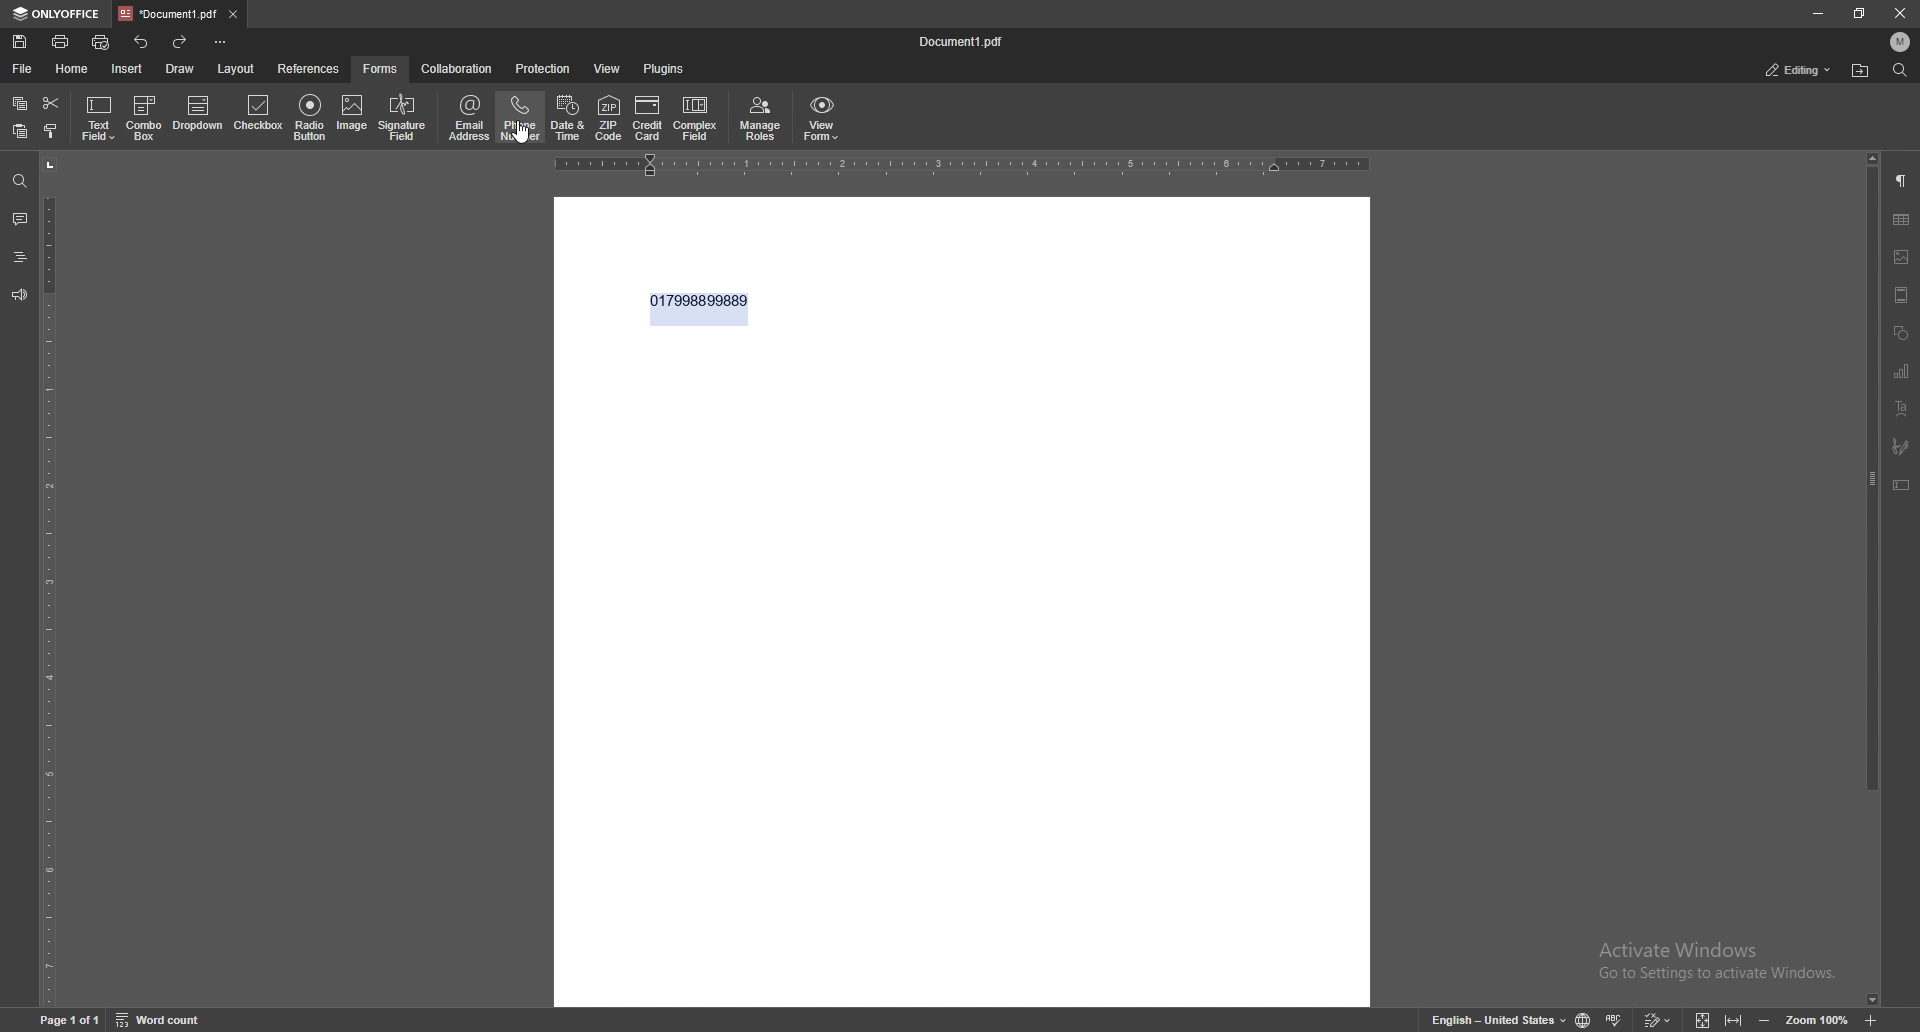 The width and height of the screenshot is (1920, 1032). Describe the element at coordinates (1901, 409) in the screenshot. I see `text art` at that location.